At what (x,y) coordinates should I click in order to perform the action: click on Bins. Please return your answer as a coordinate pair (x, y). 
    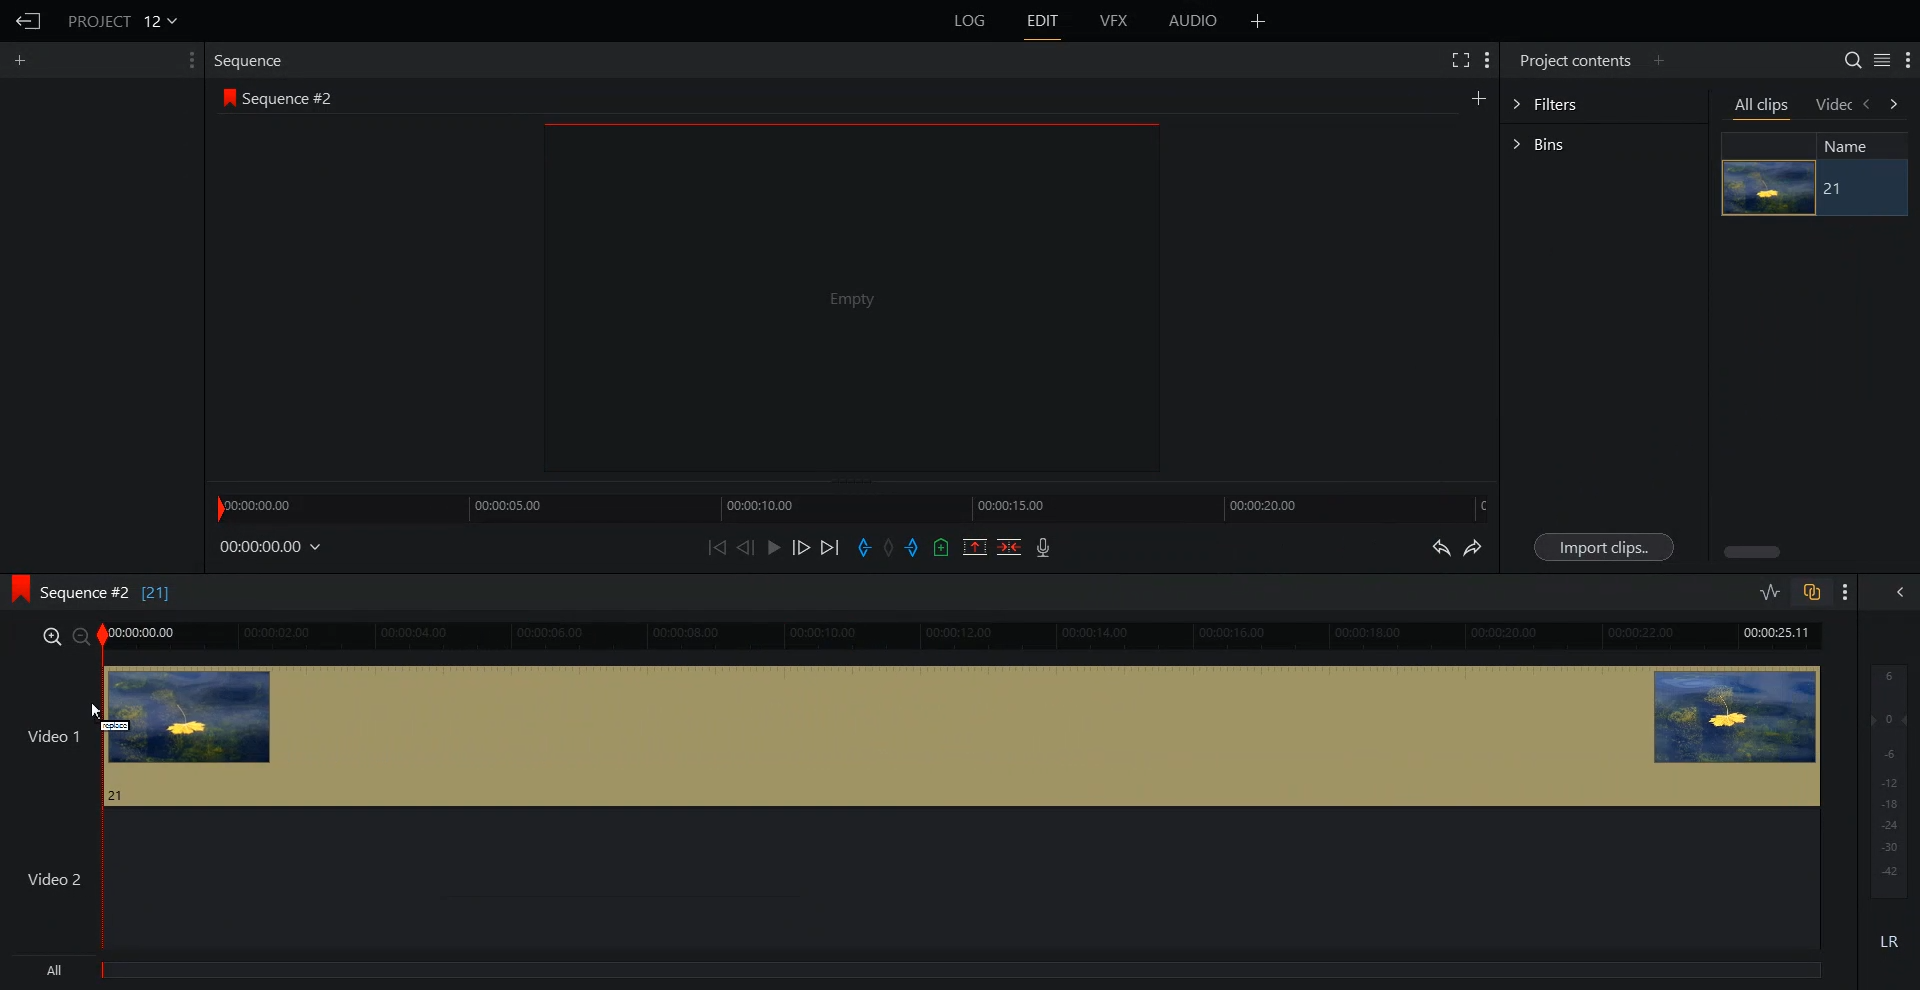
    Looking at the image, I should click on (1603, 144).